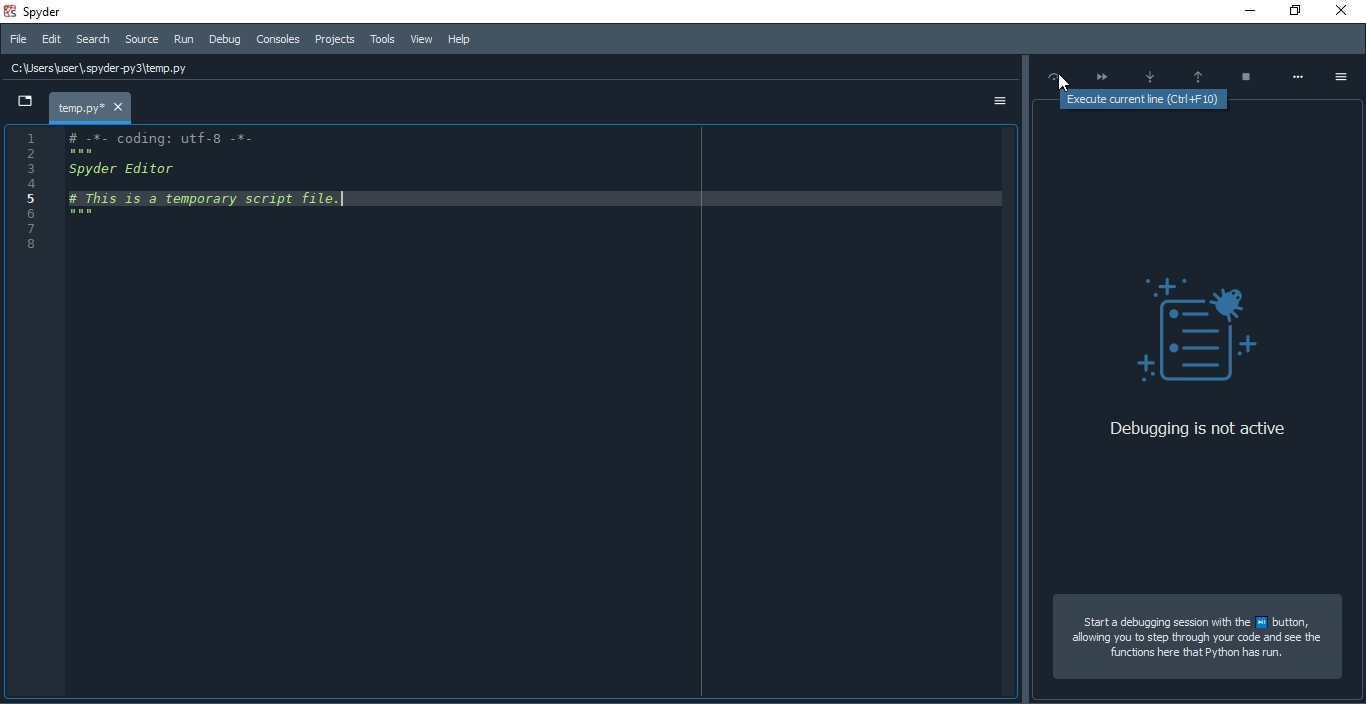 The height and width of the screenshot is (704, 1366). What do you see at coordinates (1246, 74) in the screenshot?
I see `Stop debugging` at bounding box center [1246, 74].